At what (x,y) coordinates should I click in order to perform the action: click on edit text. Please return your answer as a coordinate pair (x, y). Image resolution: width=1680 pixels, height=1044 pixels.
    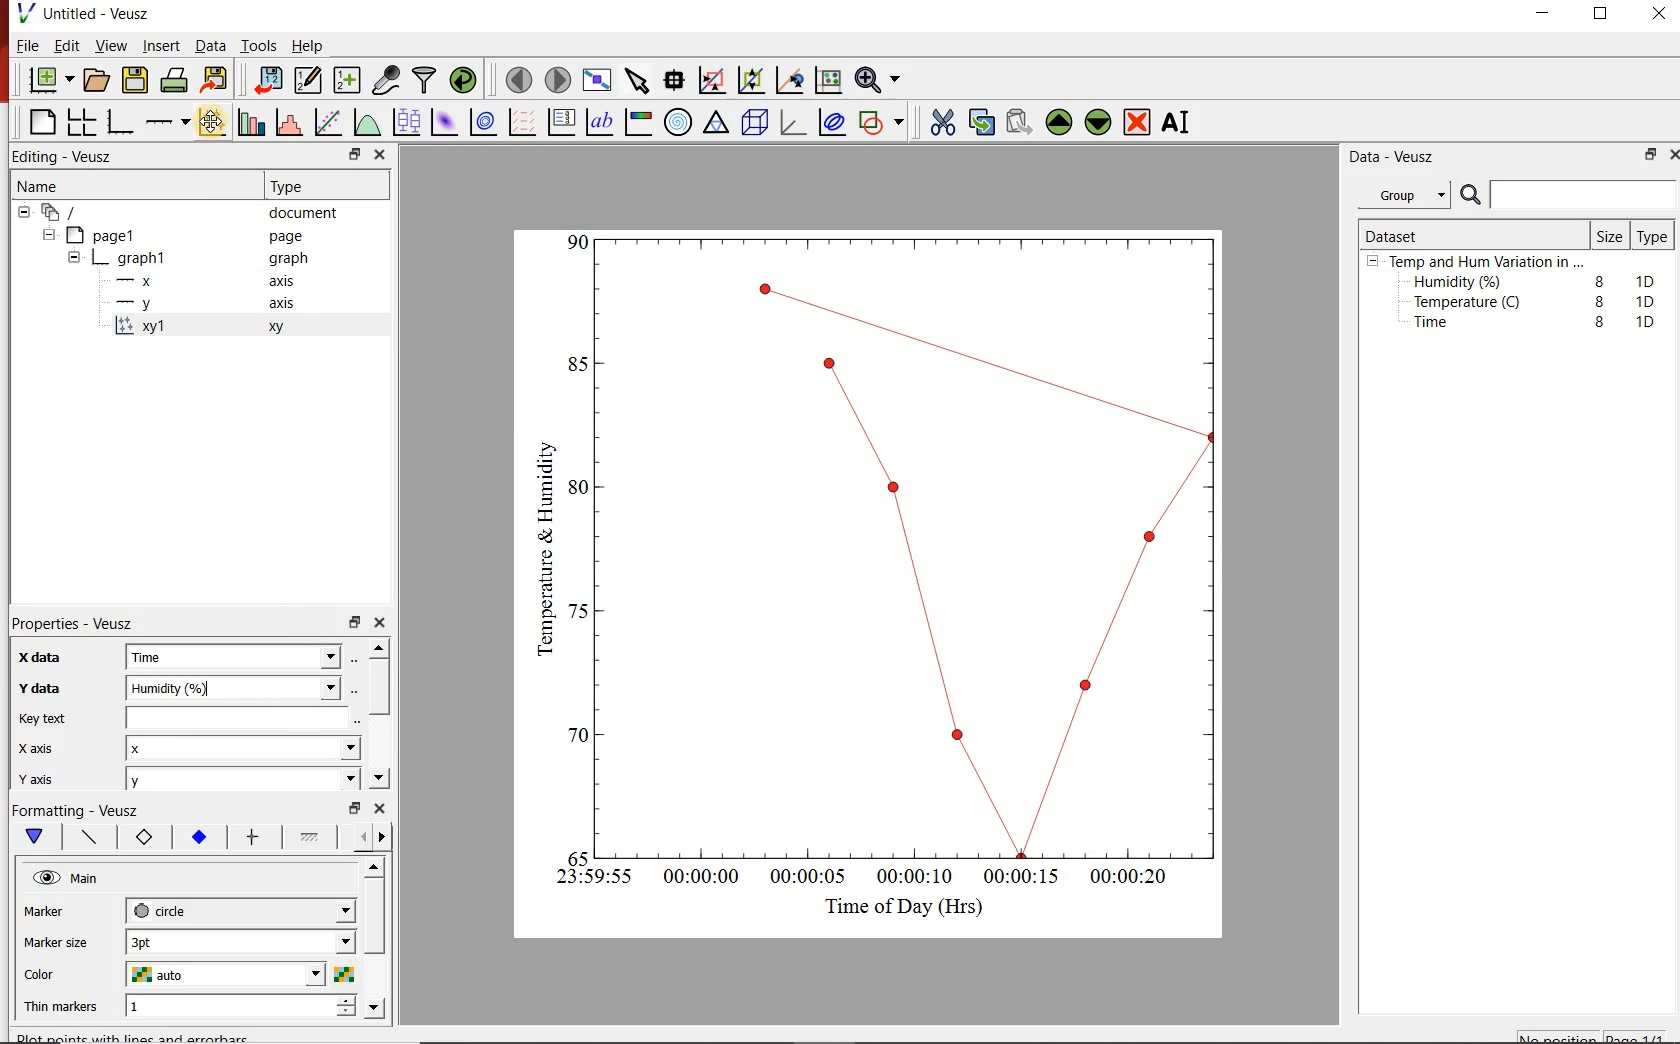
    Looking at the image, I should click on (351, 720).